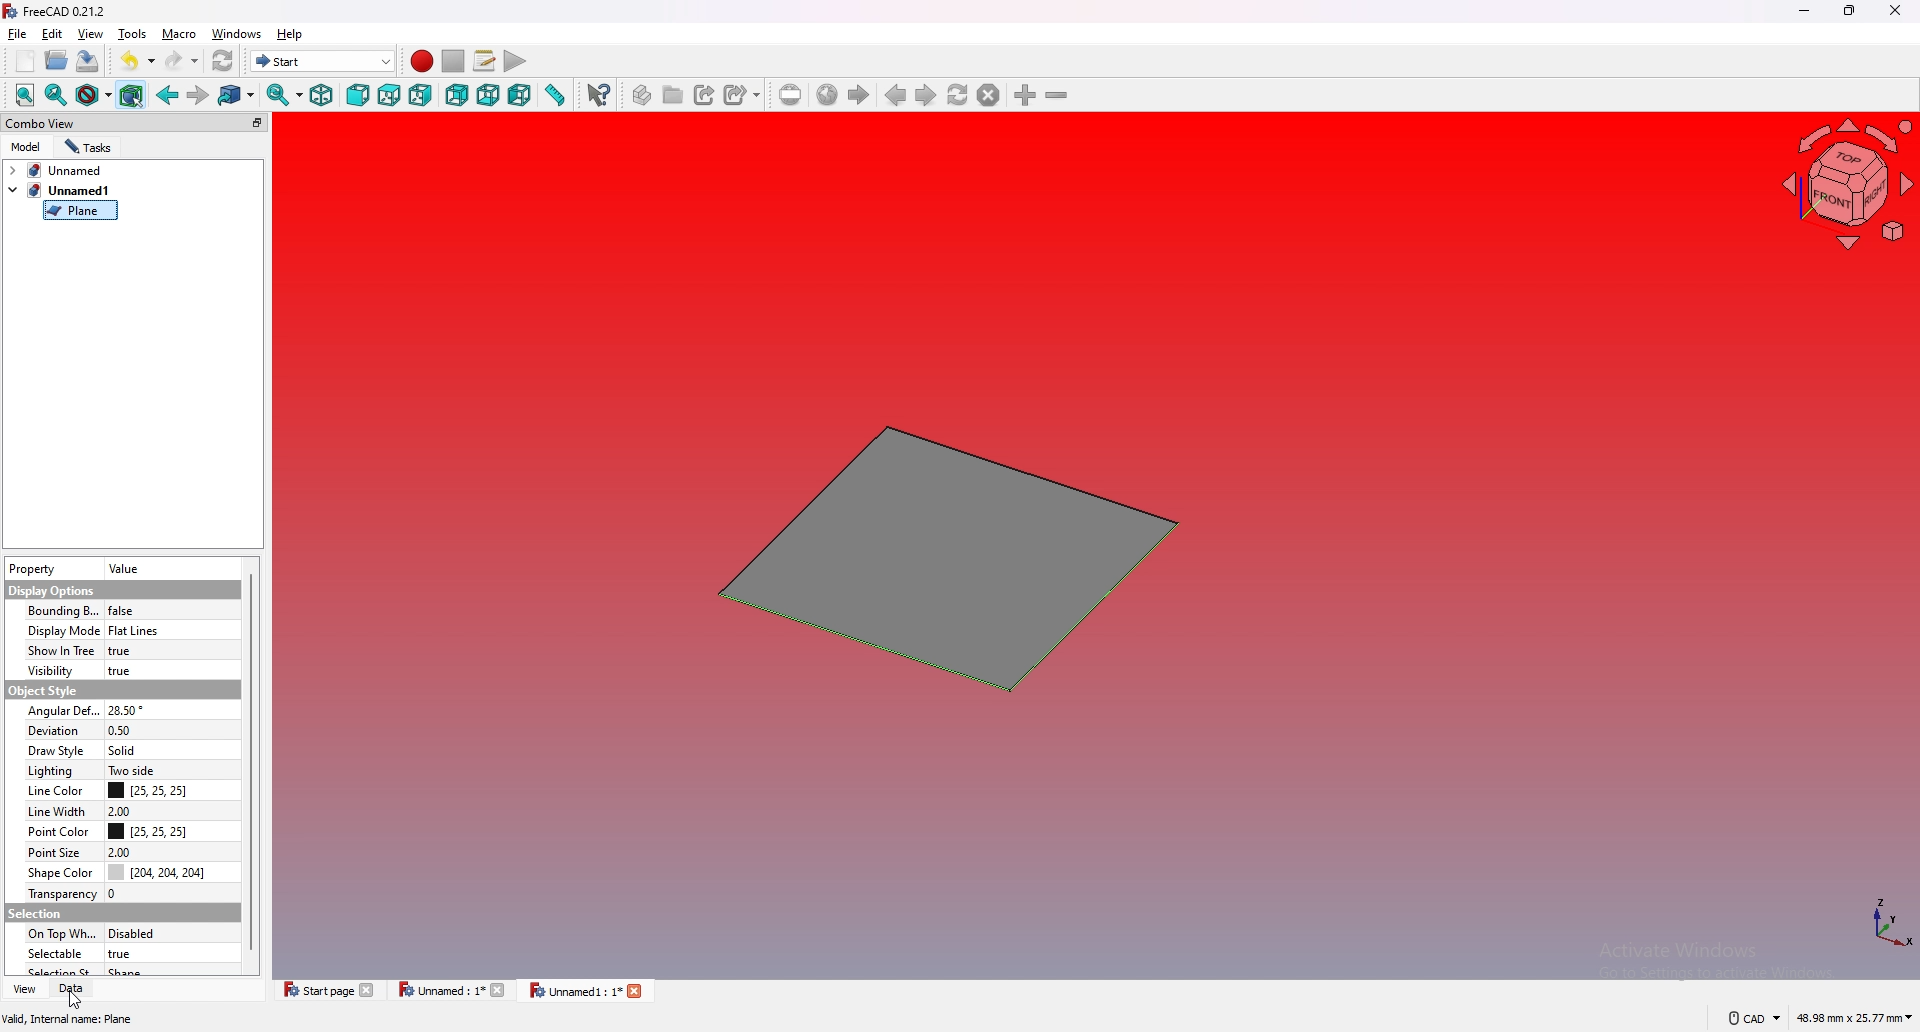 Image resolution: width=1920 pixels, height=1032 pixels. Describe the element at coordinates (137, 122) in the screenshot. I see `combo view` at that location.